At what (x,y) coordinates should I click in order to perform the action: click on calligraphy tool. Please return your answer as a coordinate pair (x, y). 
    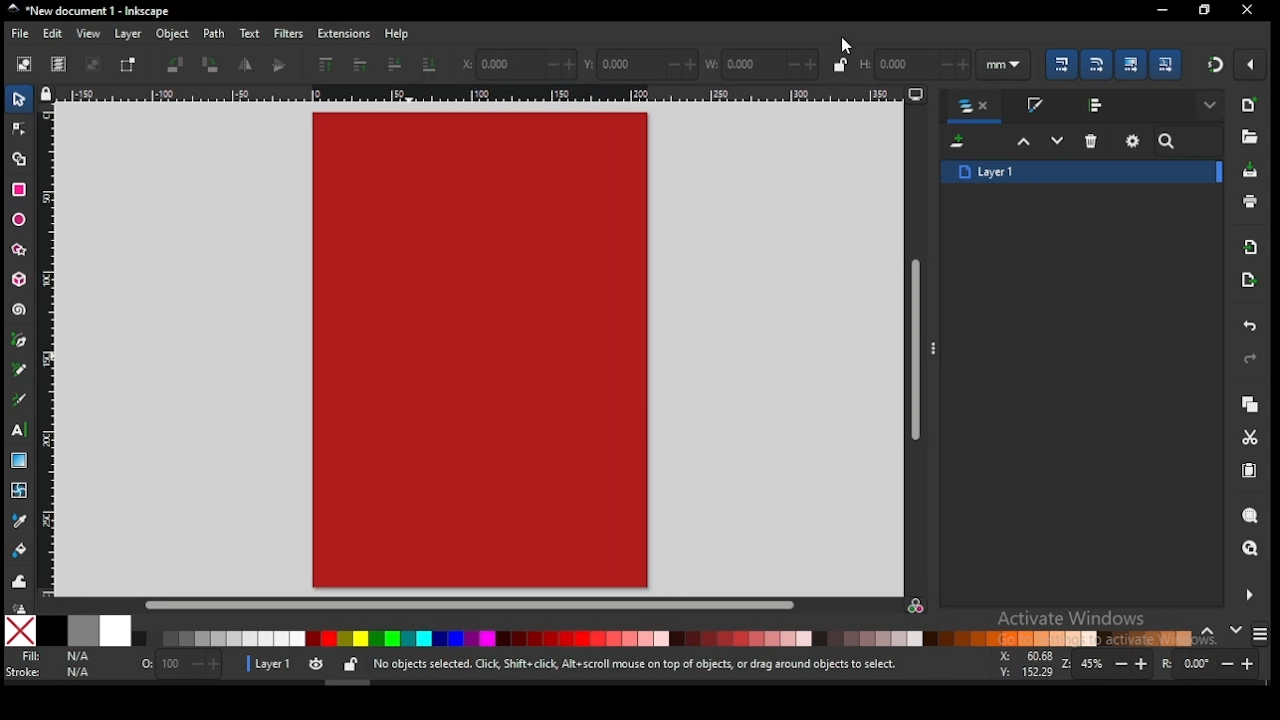
    Looking at the image, I should click on (23, 399).